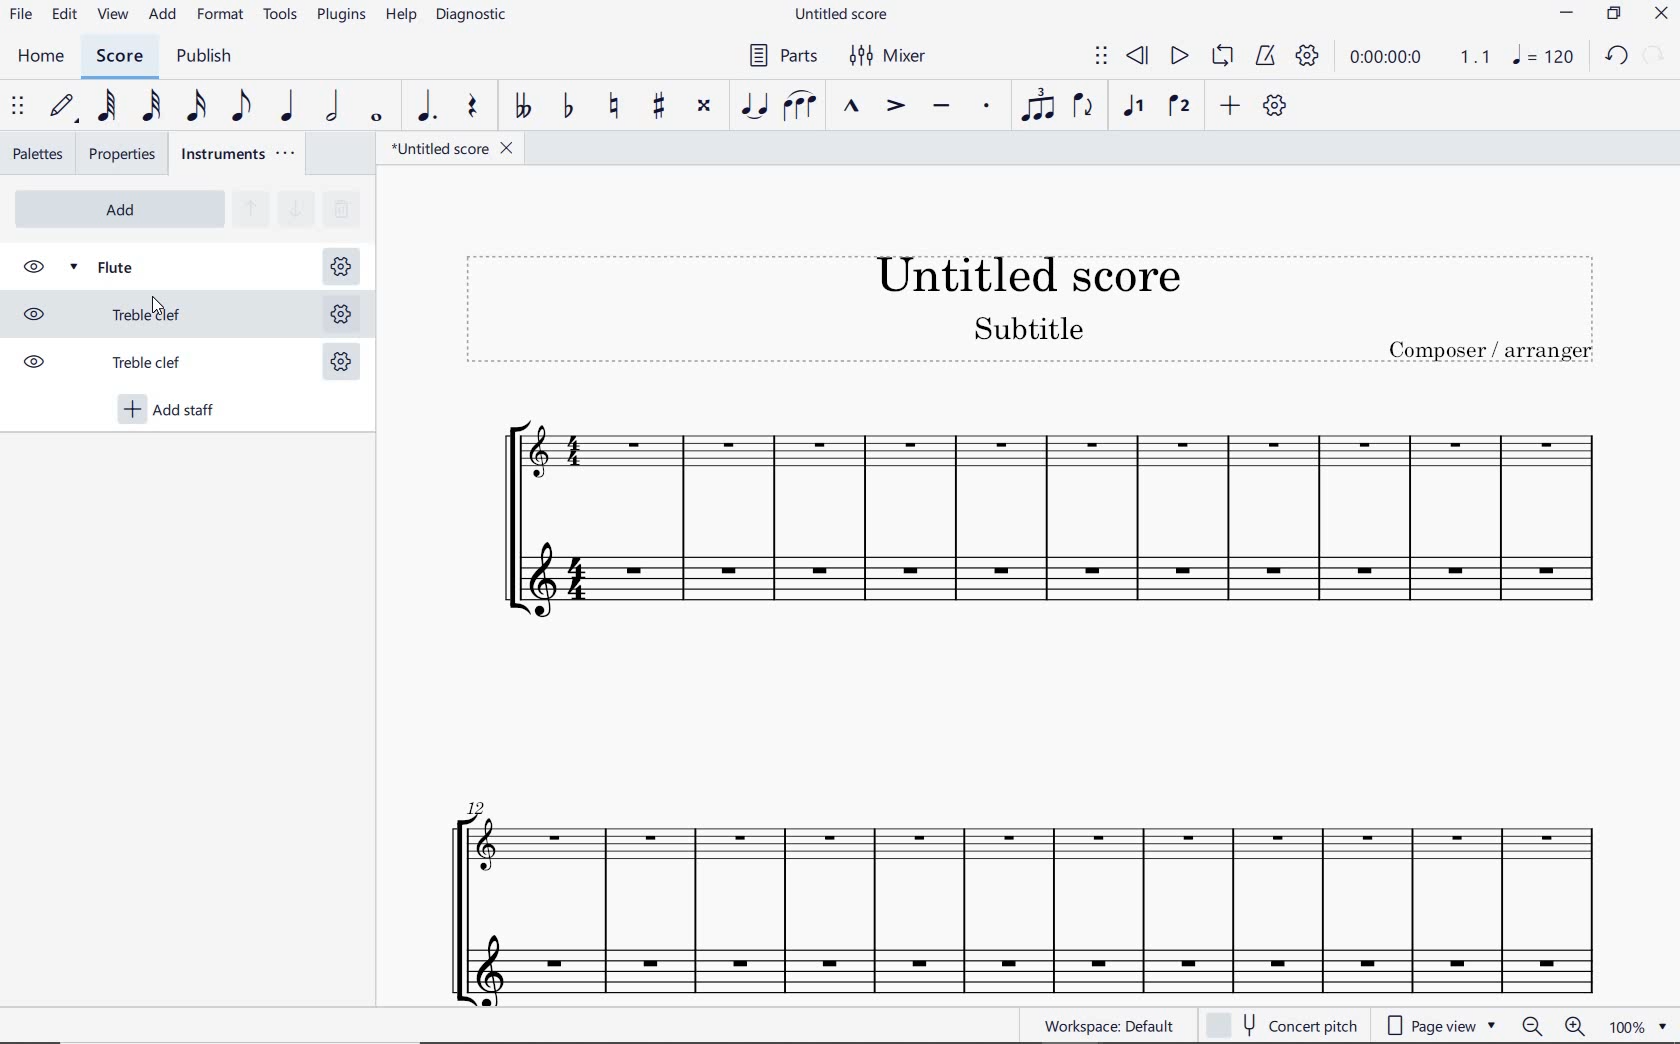 This screenshot has width=1680, height=1044. Describe the element at coordinates (125, 265) in the screenshot. I see `FLUTE` at that location.